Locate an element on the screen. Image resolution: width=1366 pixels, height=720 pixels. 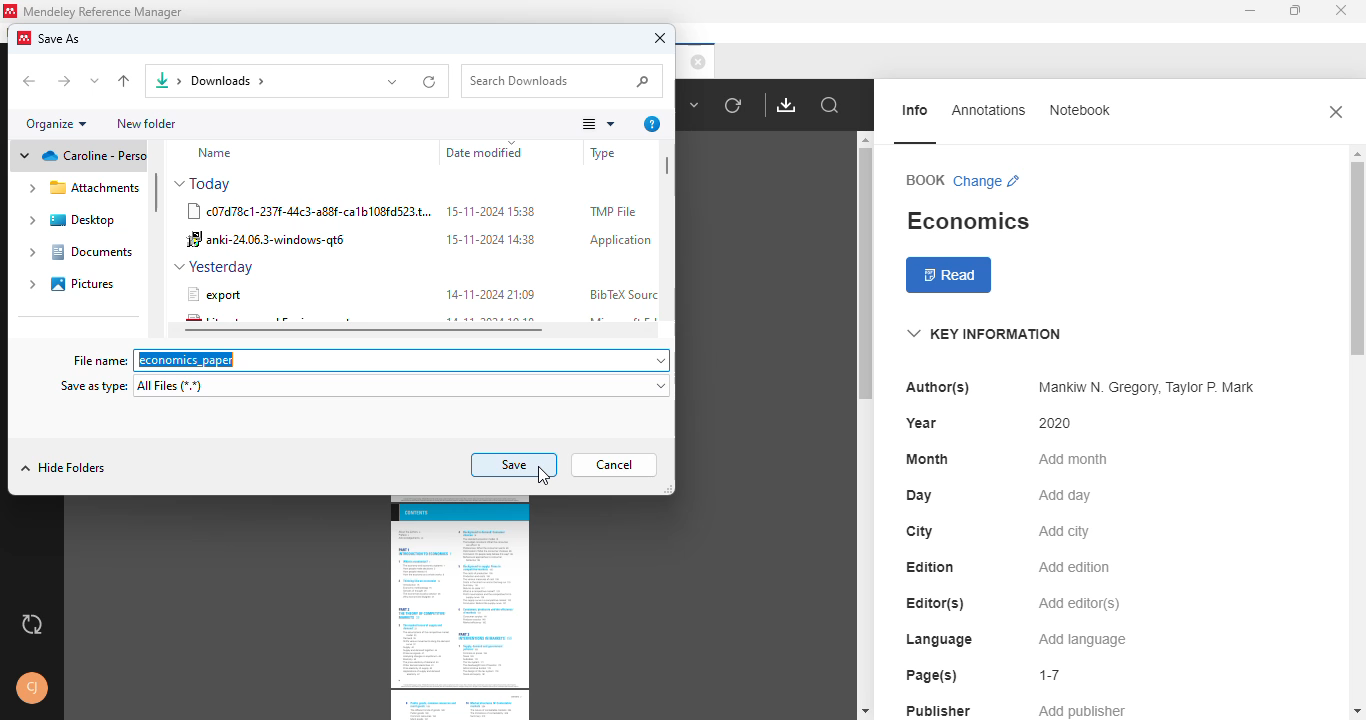
add month is located at coordinates (1071, 459).